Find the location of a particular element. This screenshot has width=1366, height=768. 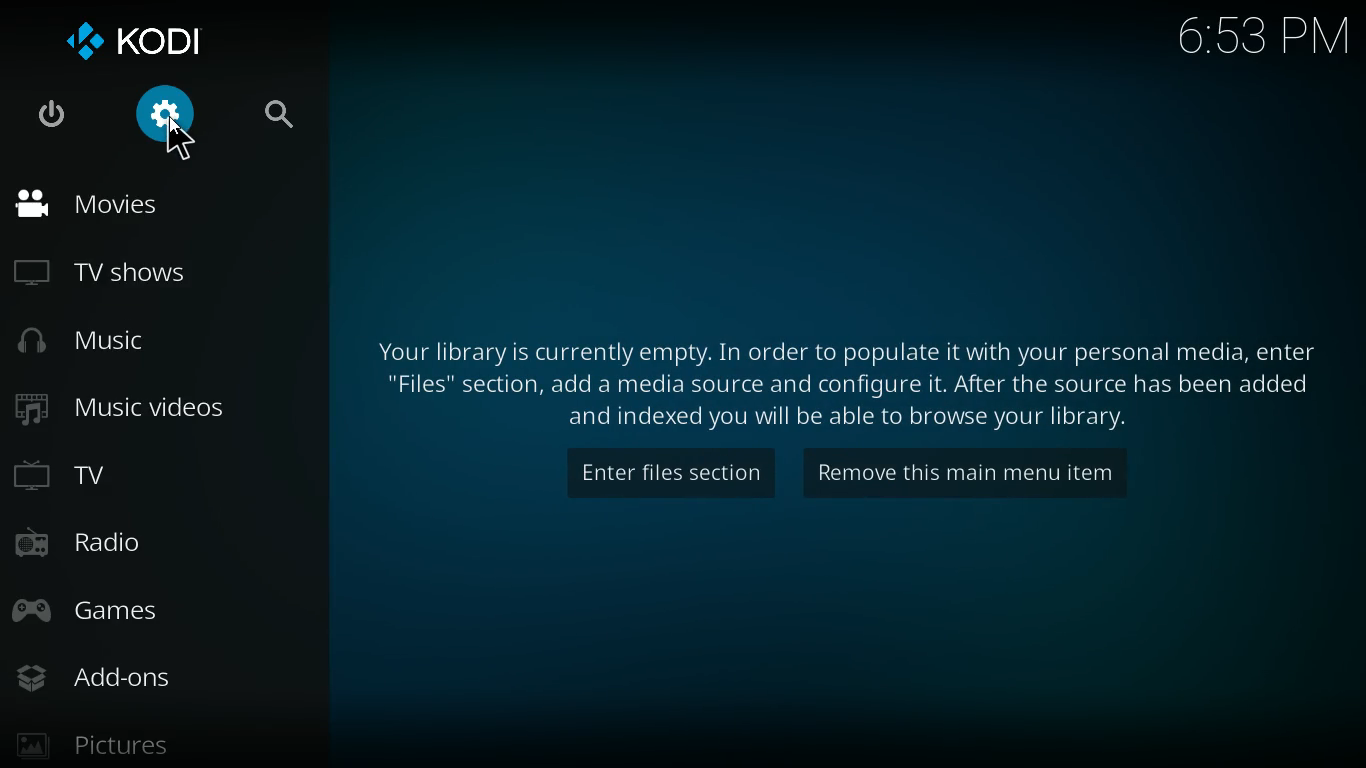

kodi logo is located at coordinates (138, 44).